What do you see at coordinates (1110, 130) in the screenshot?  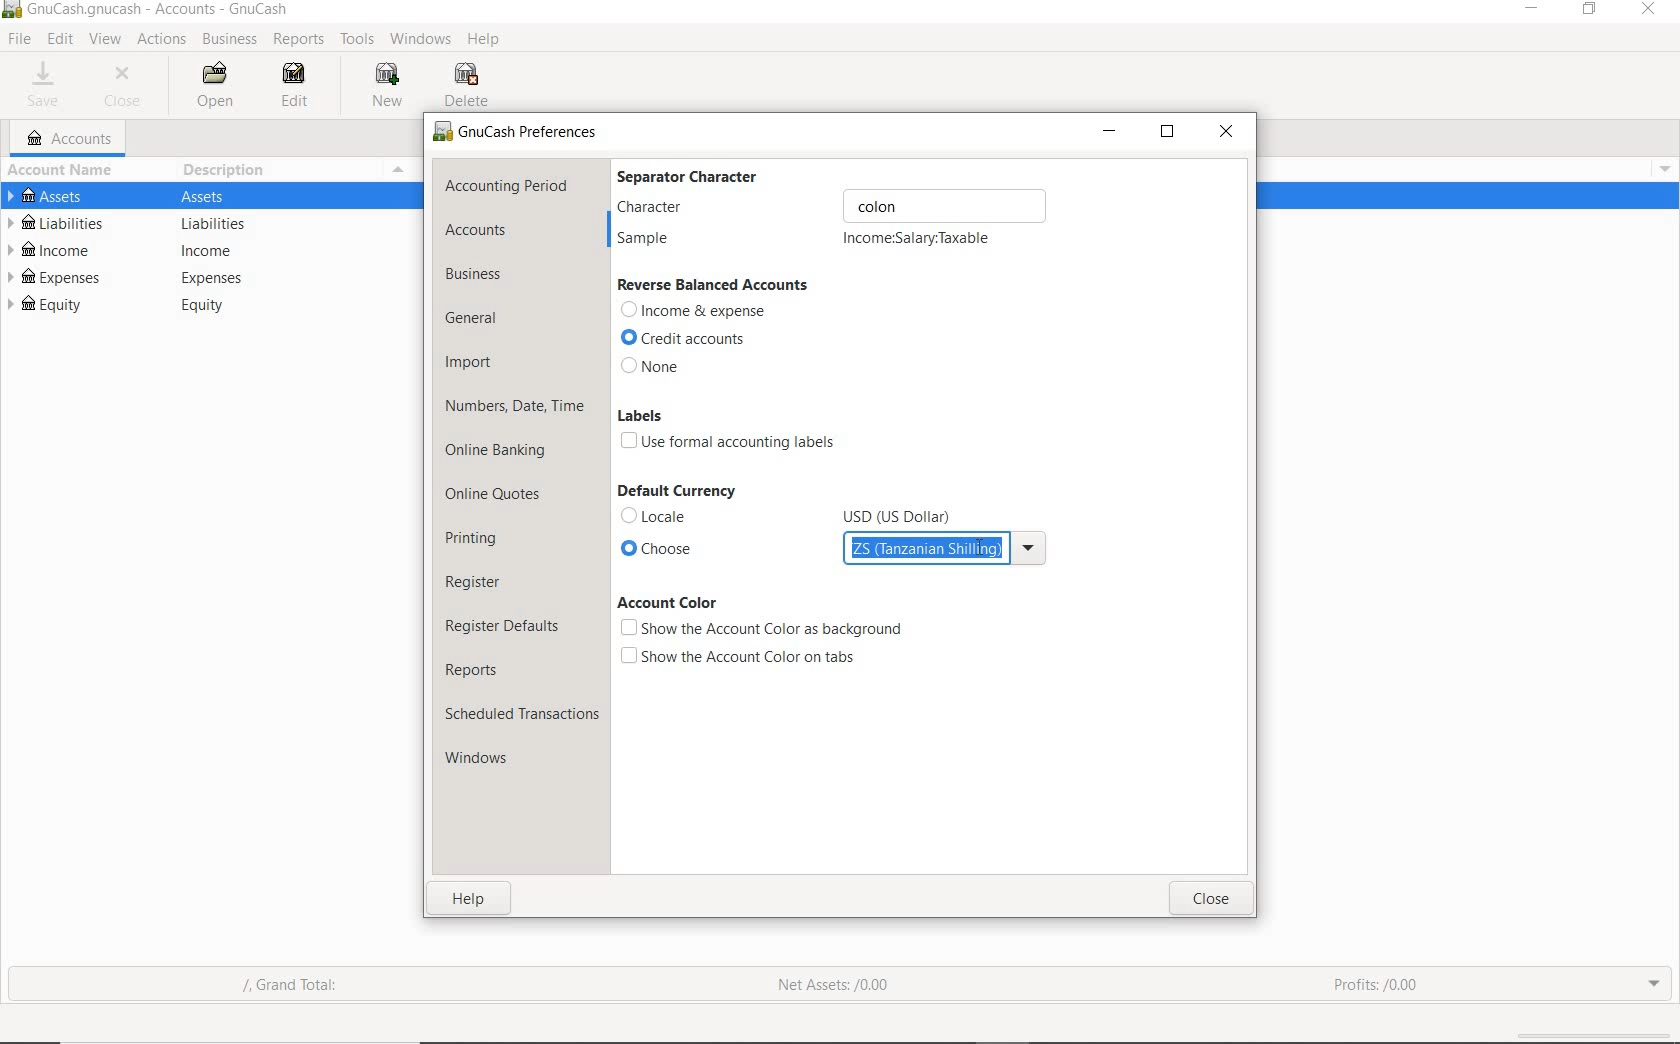 I see `minimize` at bounding box center [1110, 130].